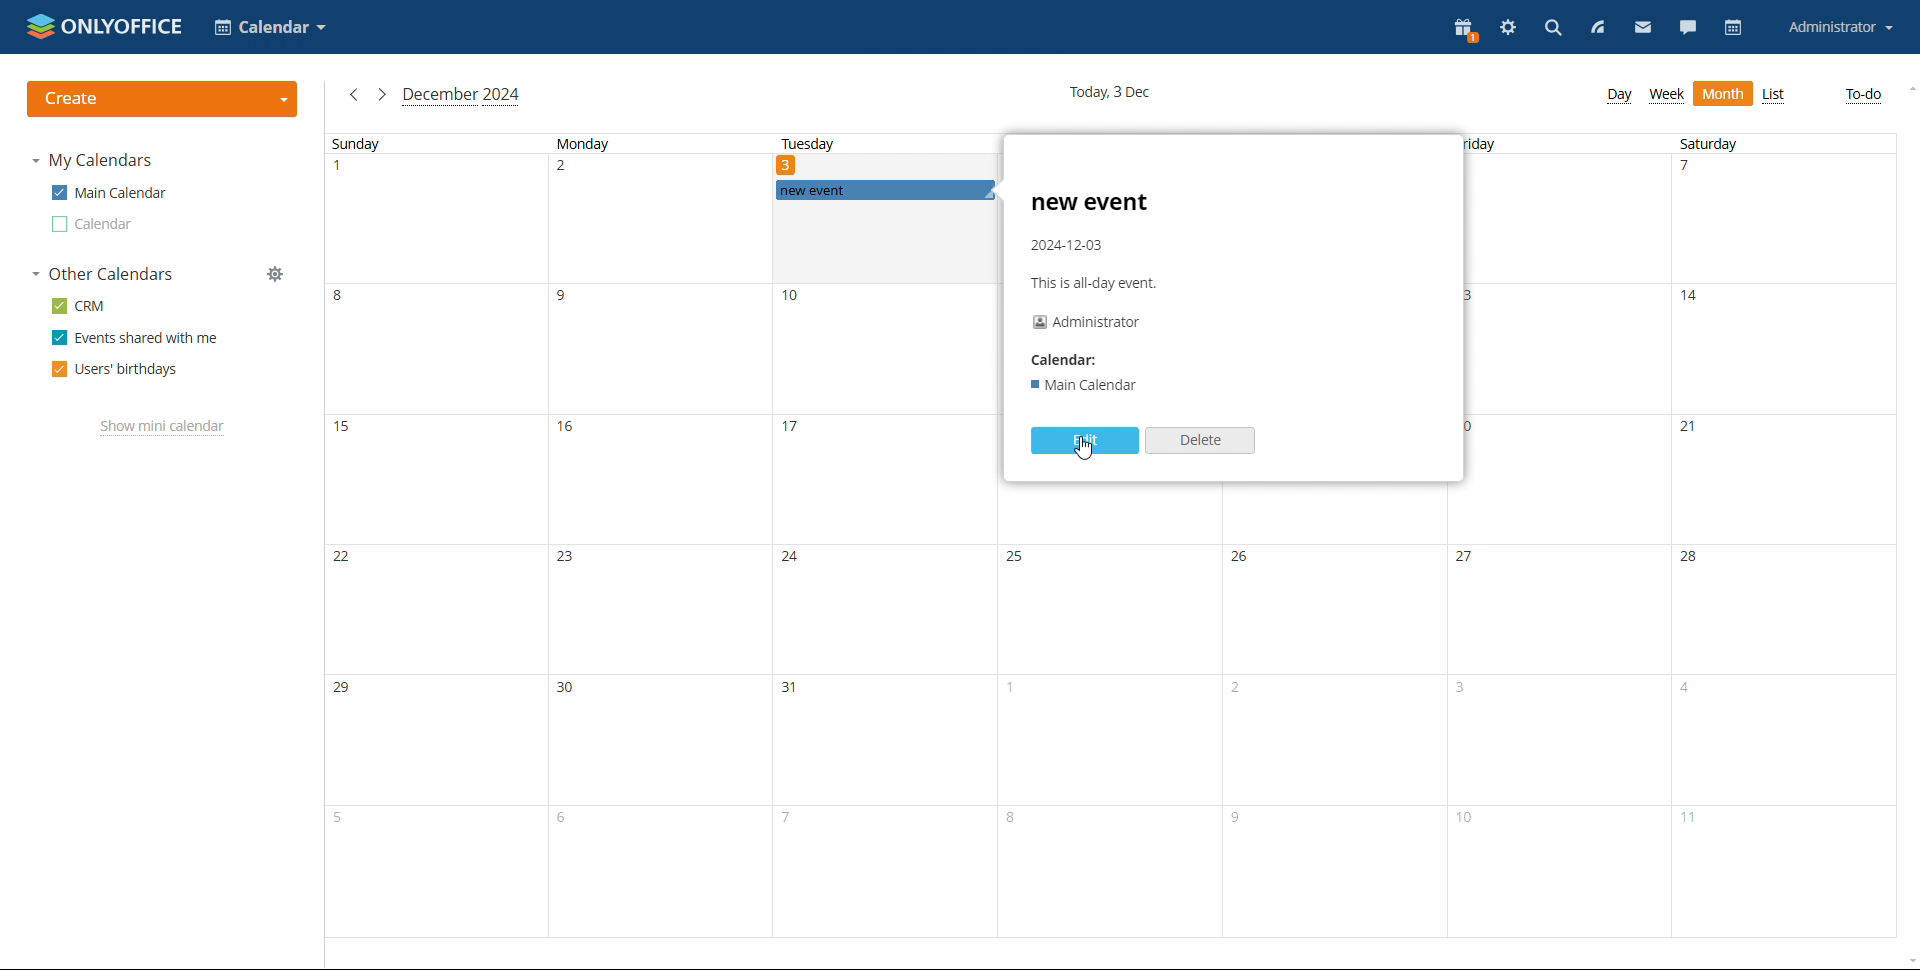  I want to click on scroll down, so click(1908, 962).